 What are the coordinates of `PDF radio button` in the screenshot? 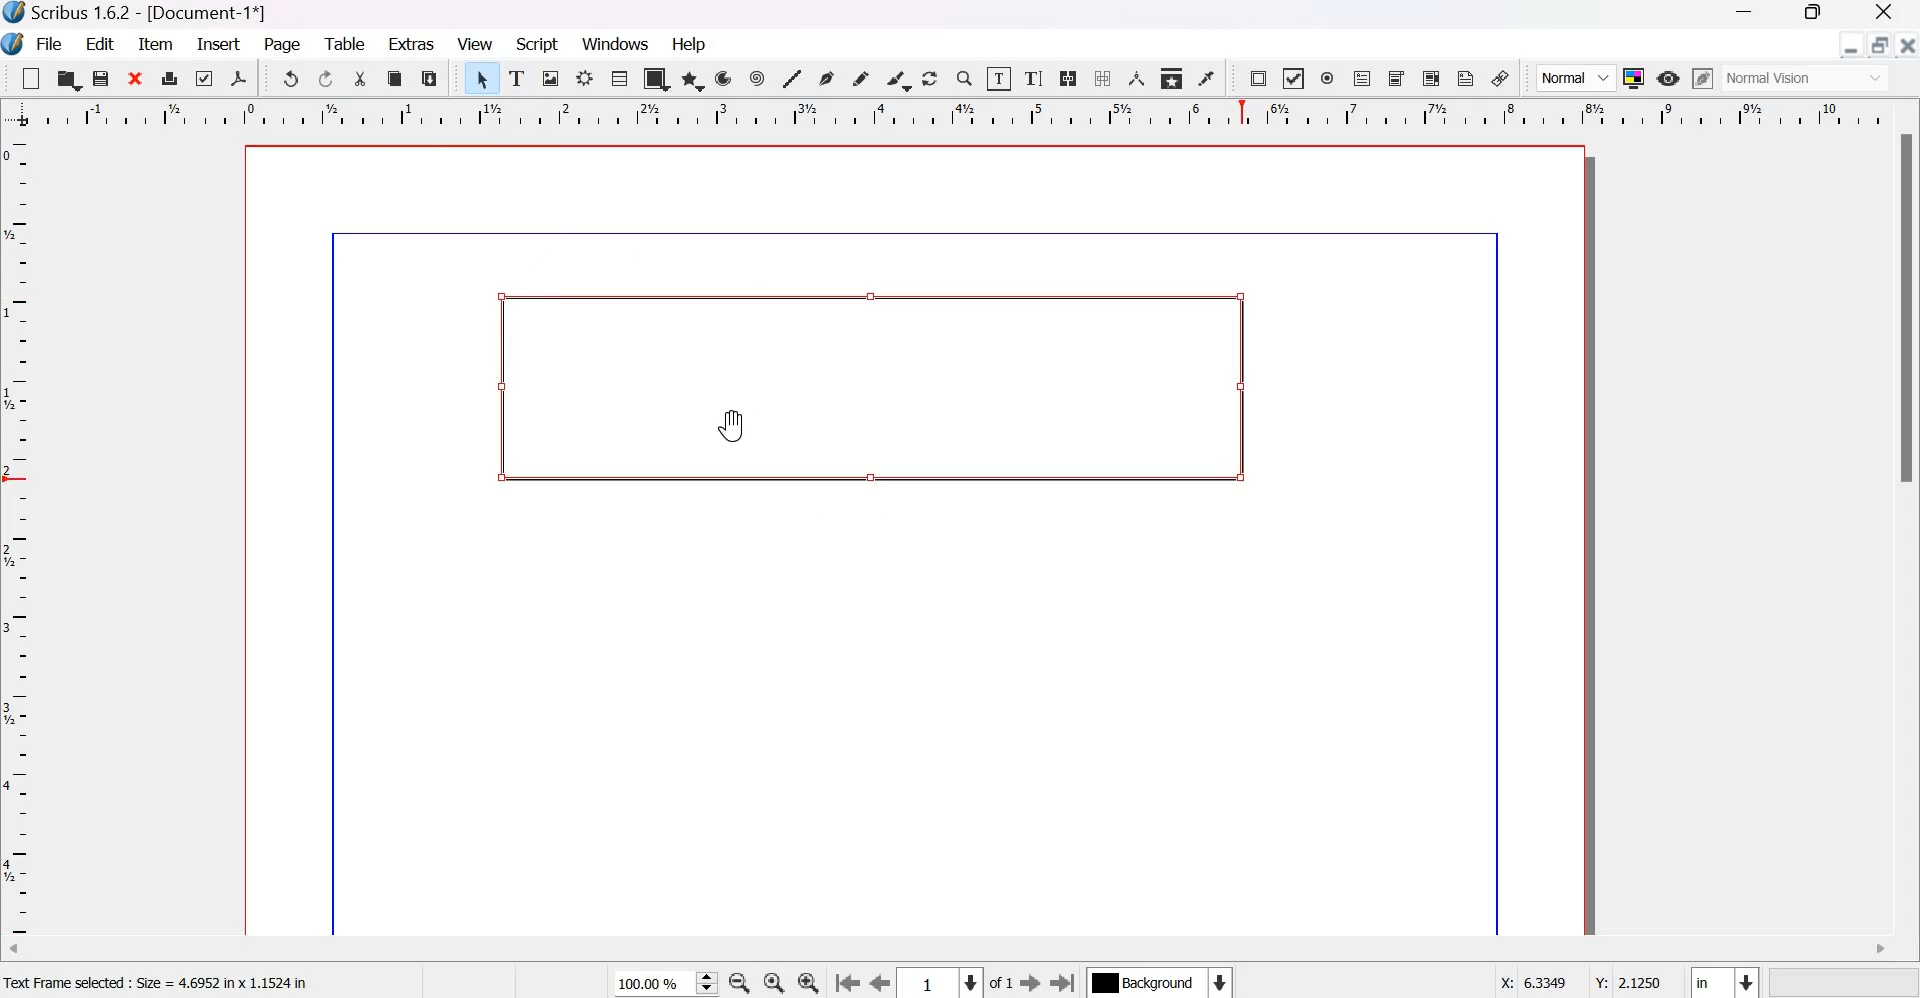 It's located at (1328, 79).